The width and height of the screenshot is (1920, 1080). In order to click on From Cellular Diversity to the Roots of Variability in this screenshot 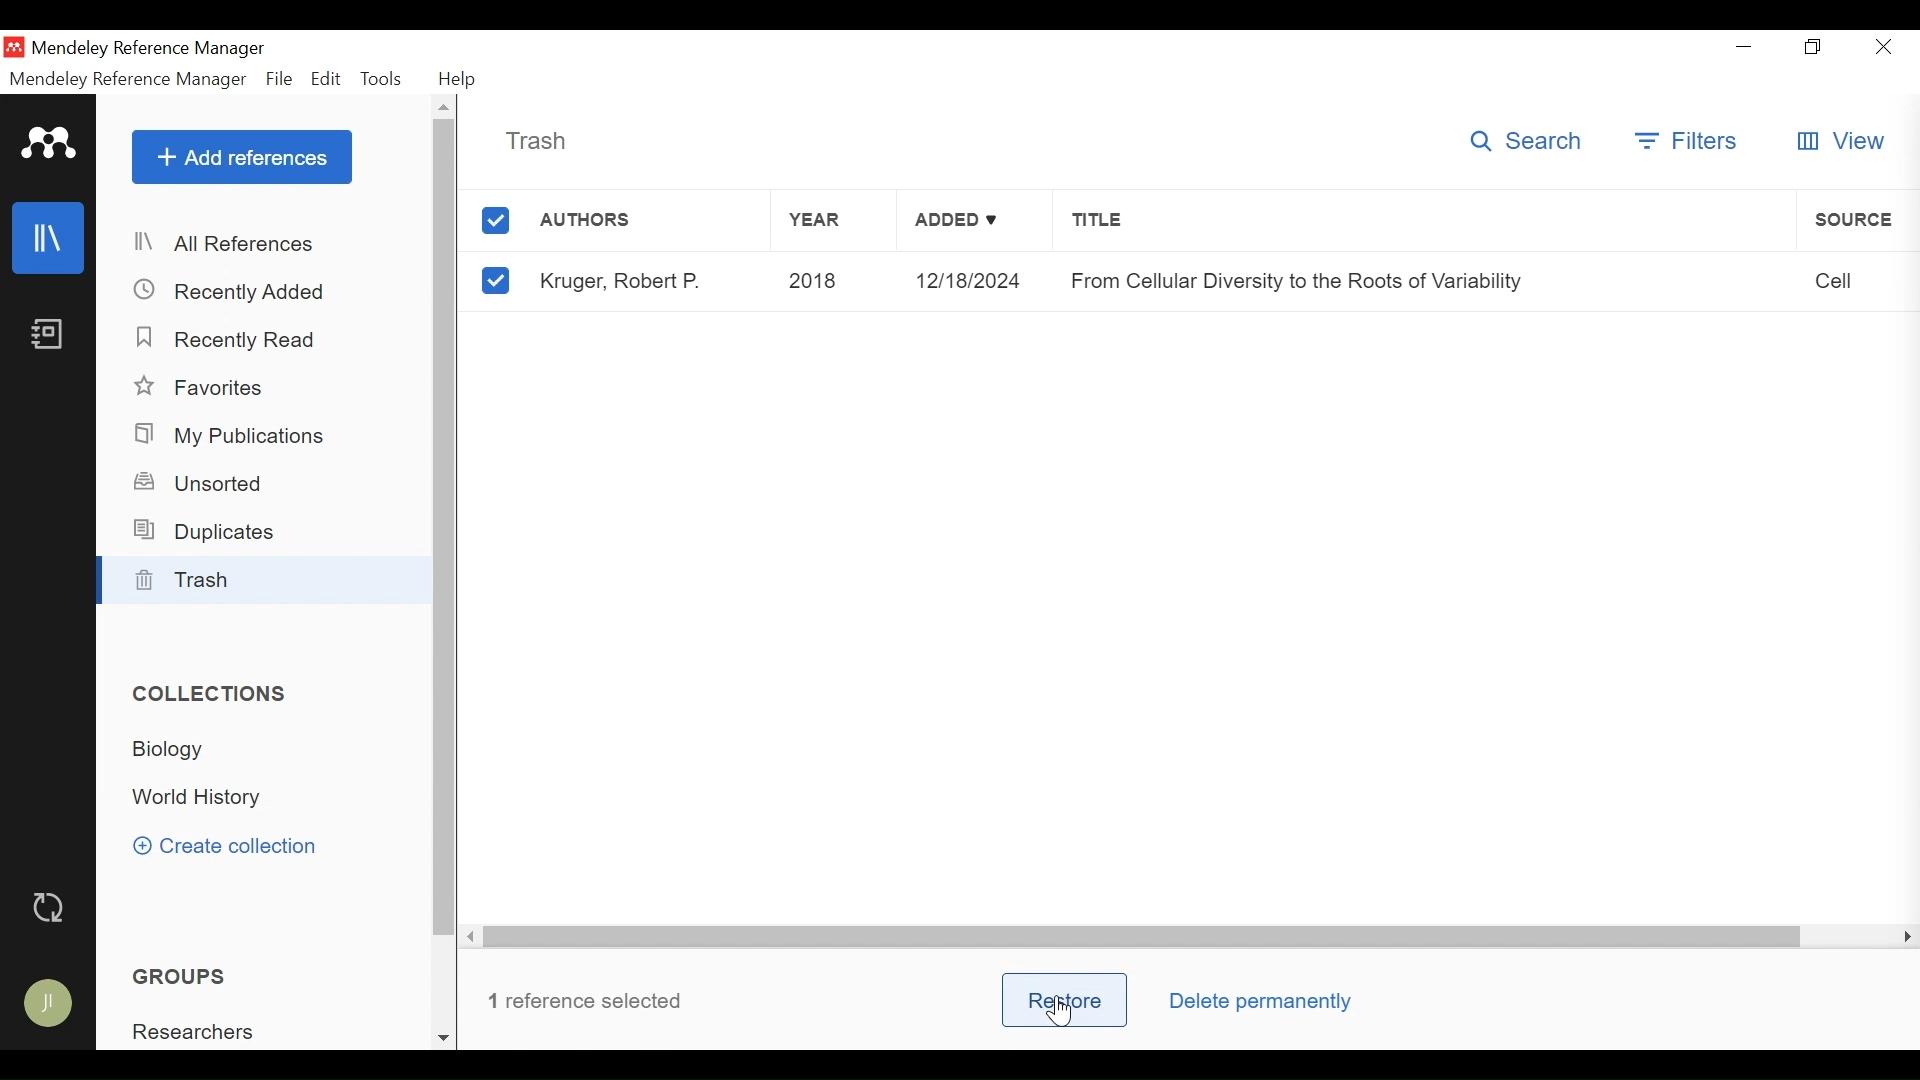, I will do `click(1412, 281)`.